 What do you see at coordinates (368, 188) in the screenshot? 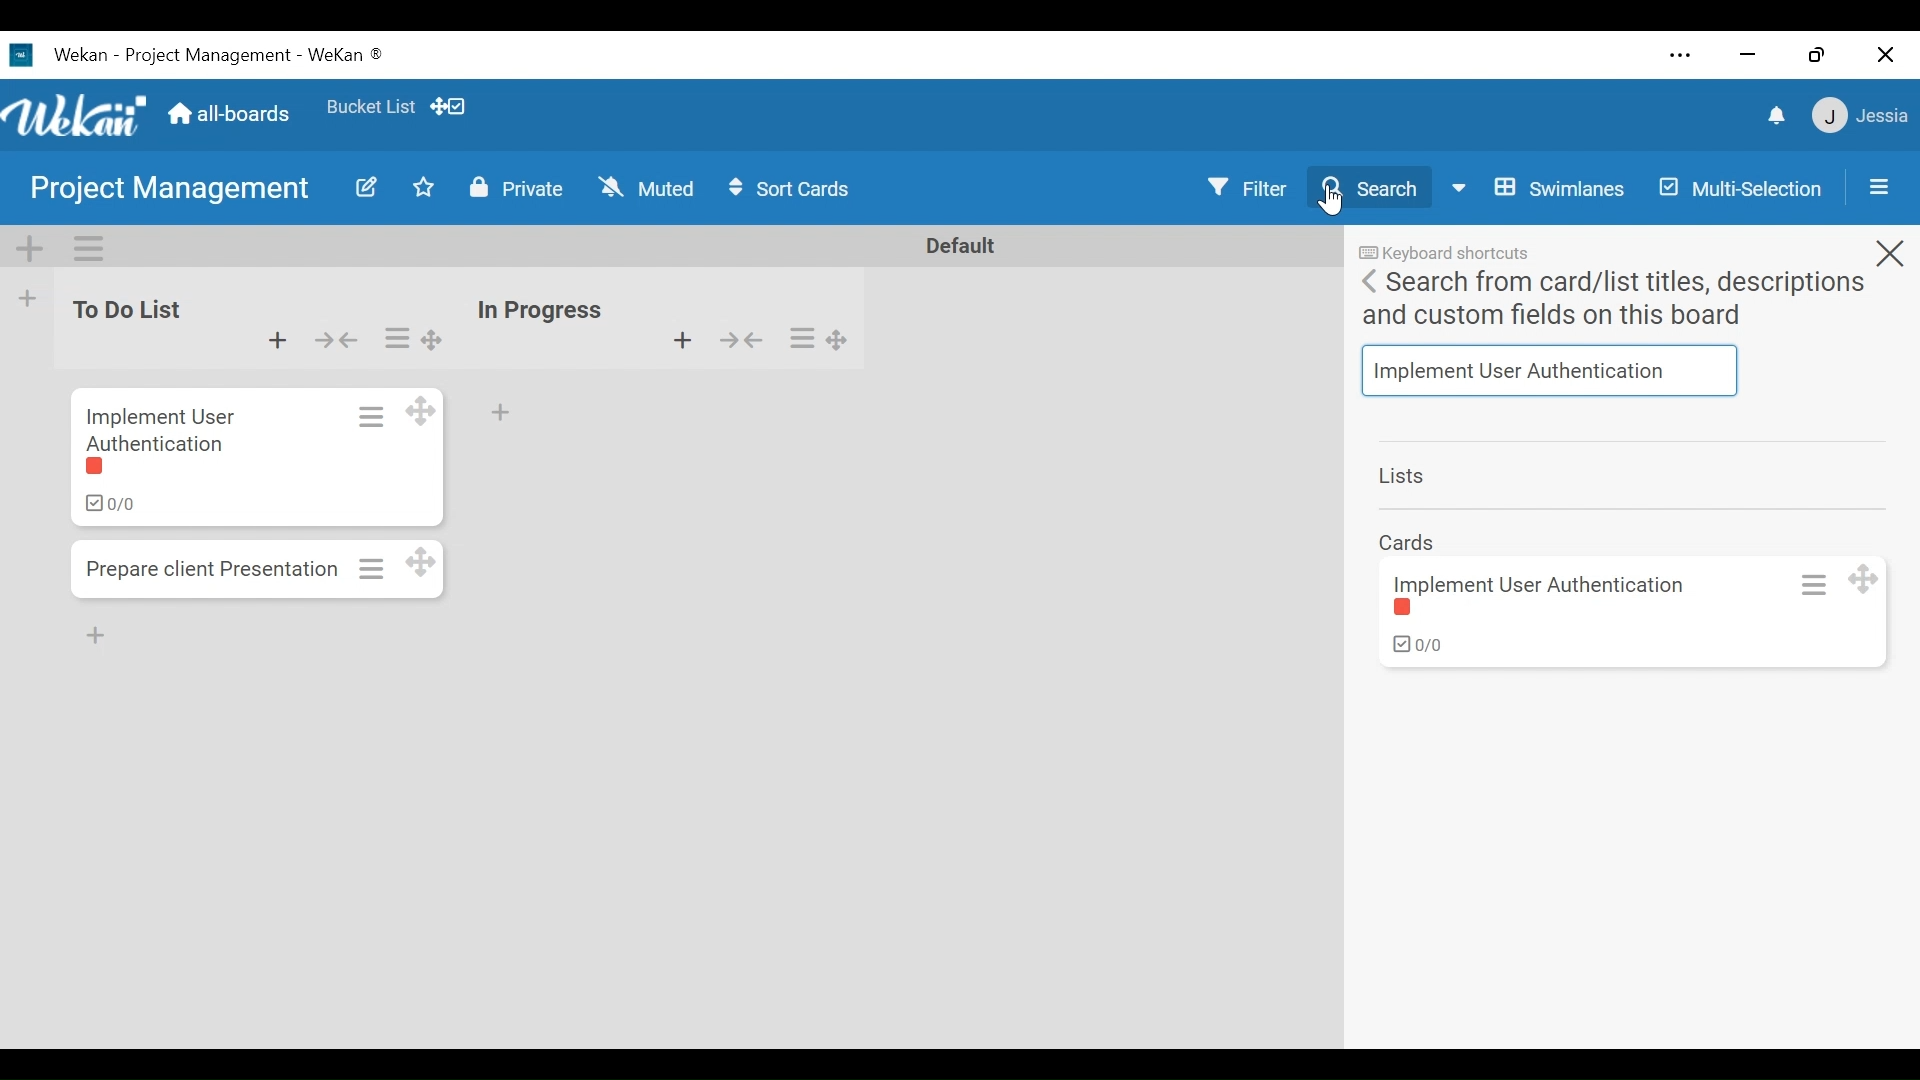
I see `Edit` at bounding box center [368, 188].